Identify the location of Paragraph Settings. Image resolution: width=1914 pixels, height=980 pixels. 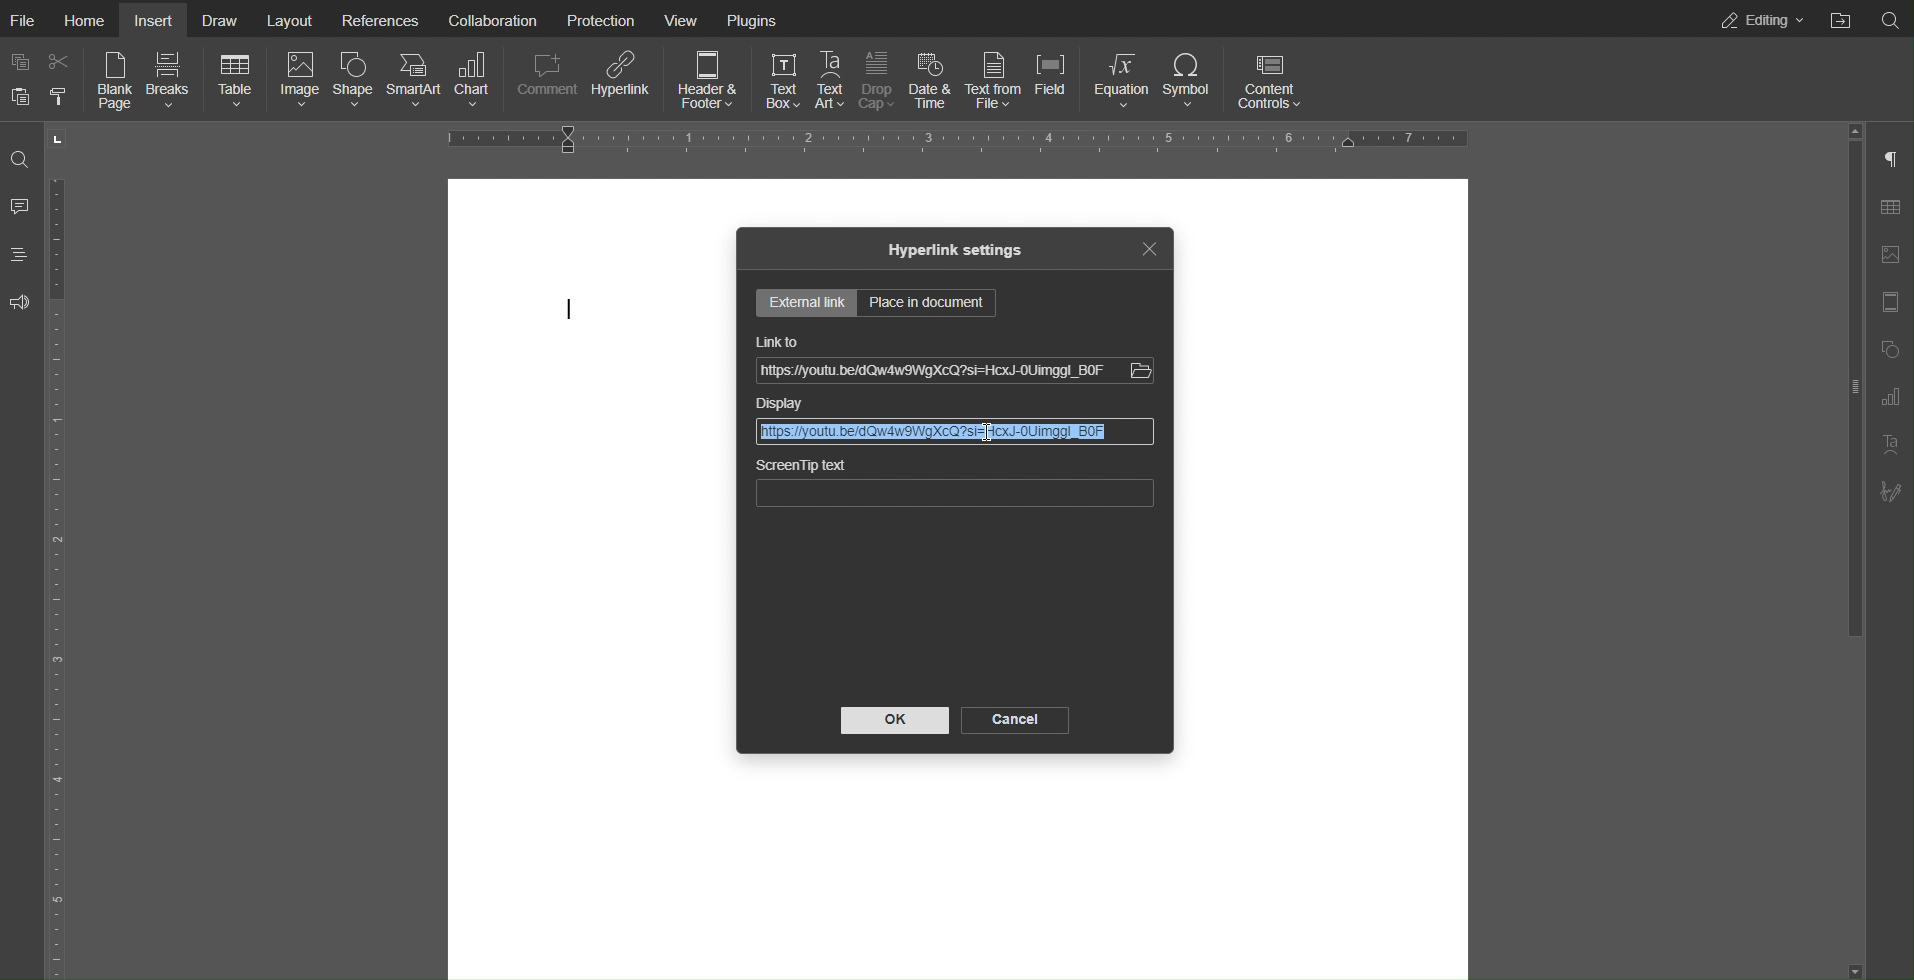
(1888, 398).